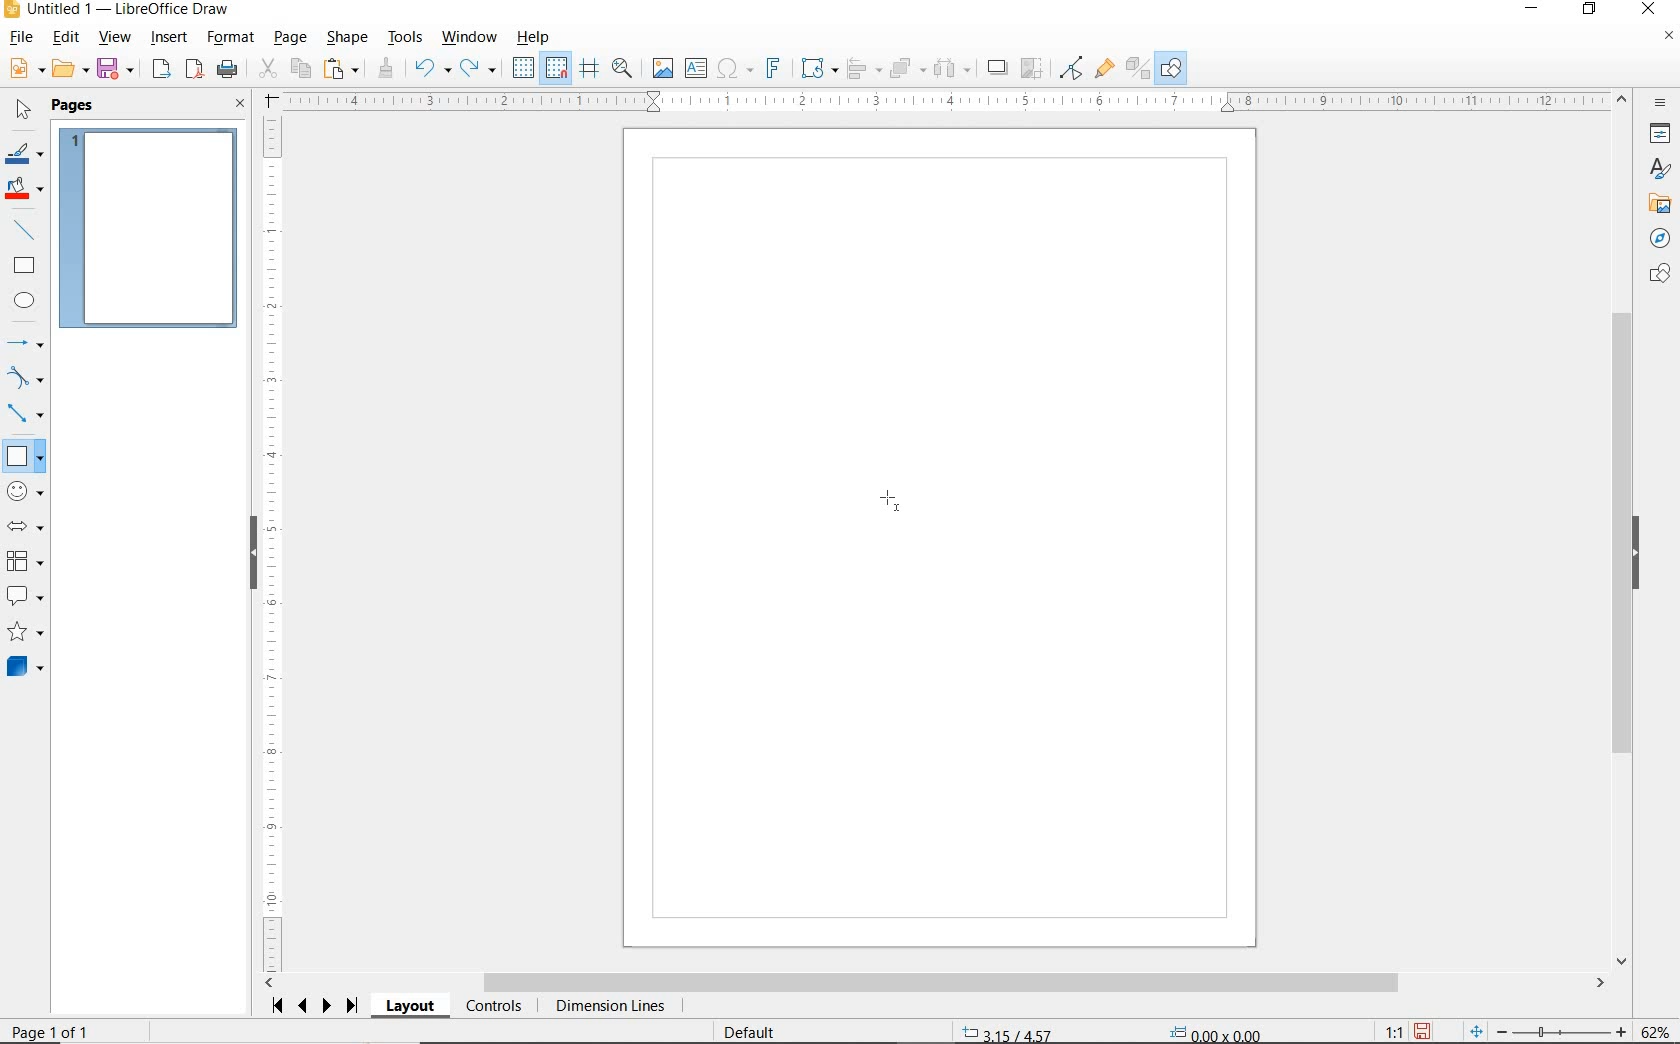 The height and width of the screenshot is (1044, 1680). I want to click on STARS AND BANNERS, so click(25, 633).